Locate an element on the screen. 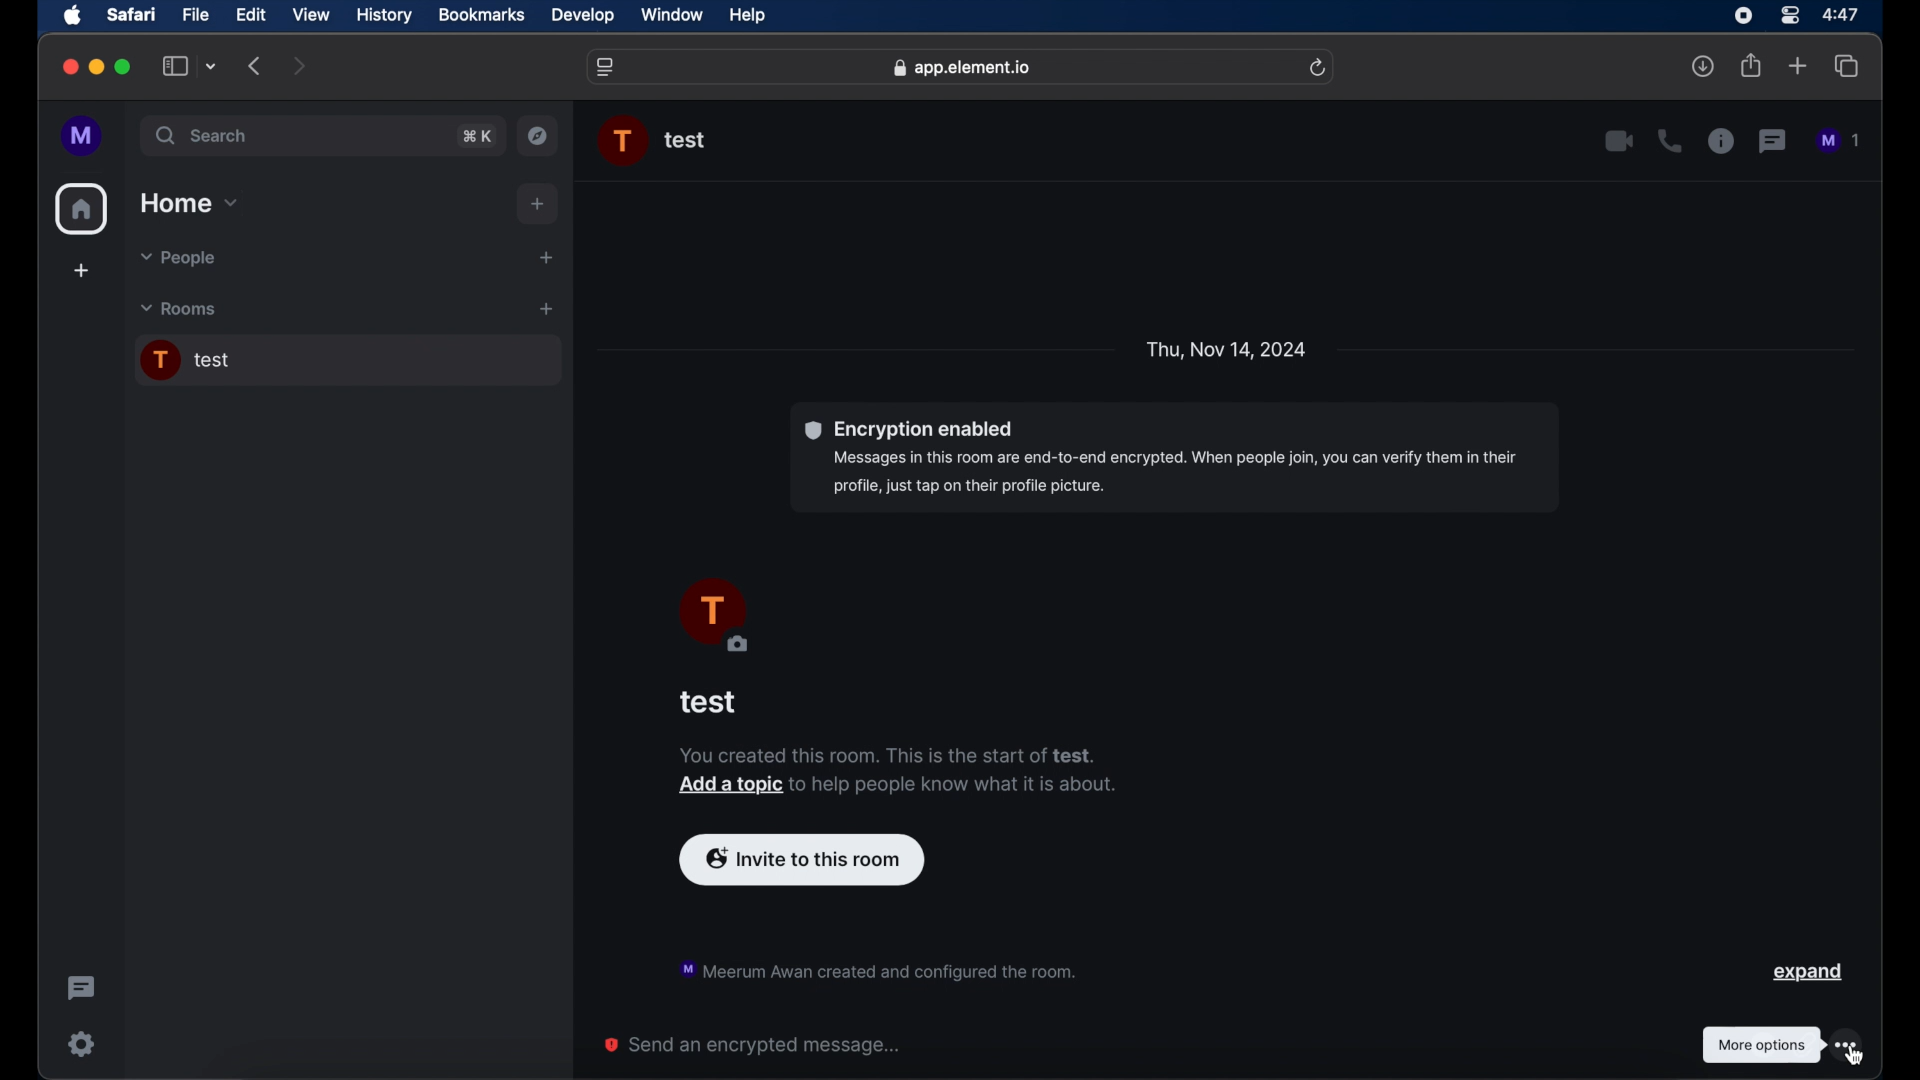 Image resolution: width=1920 pixels, height=1080 pixels. chat name is located at coordinates (686, 141).